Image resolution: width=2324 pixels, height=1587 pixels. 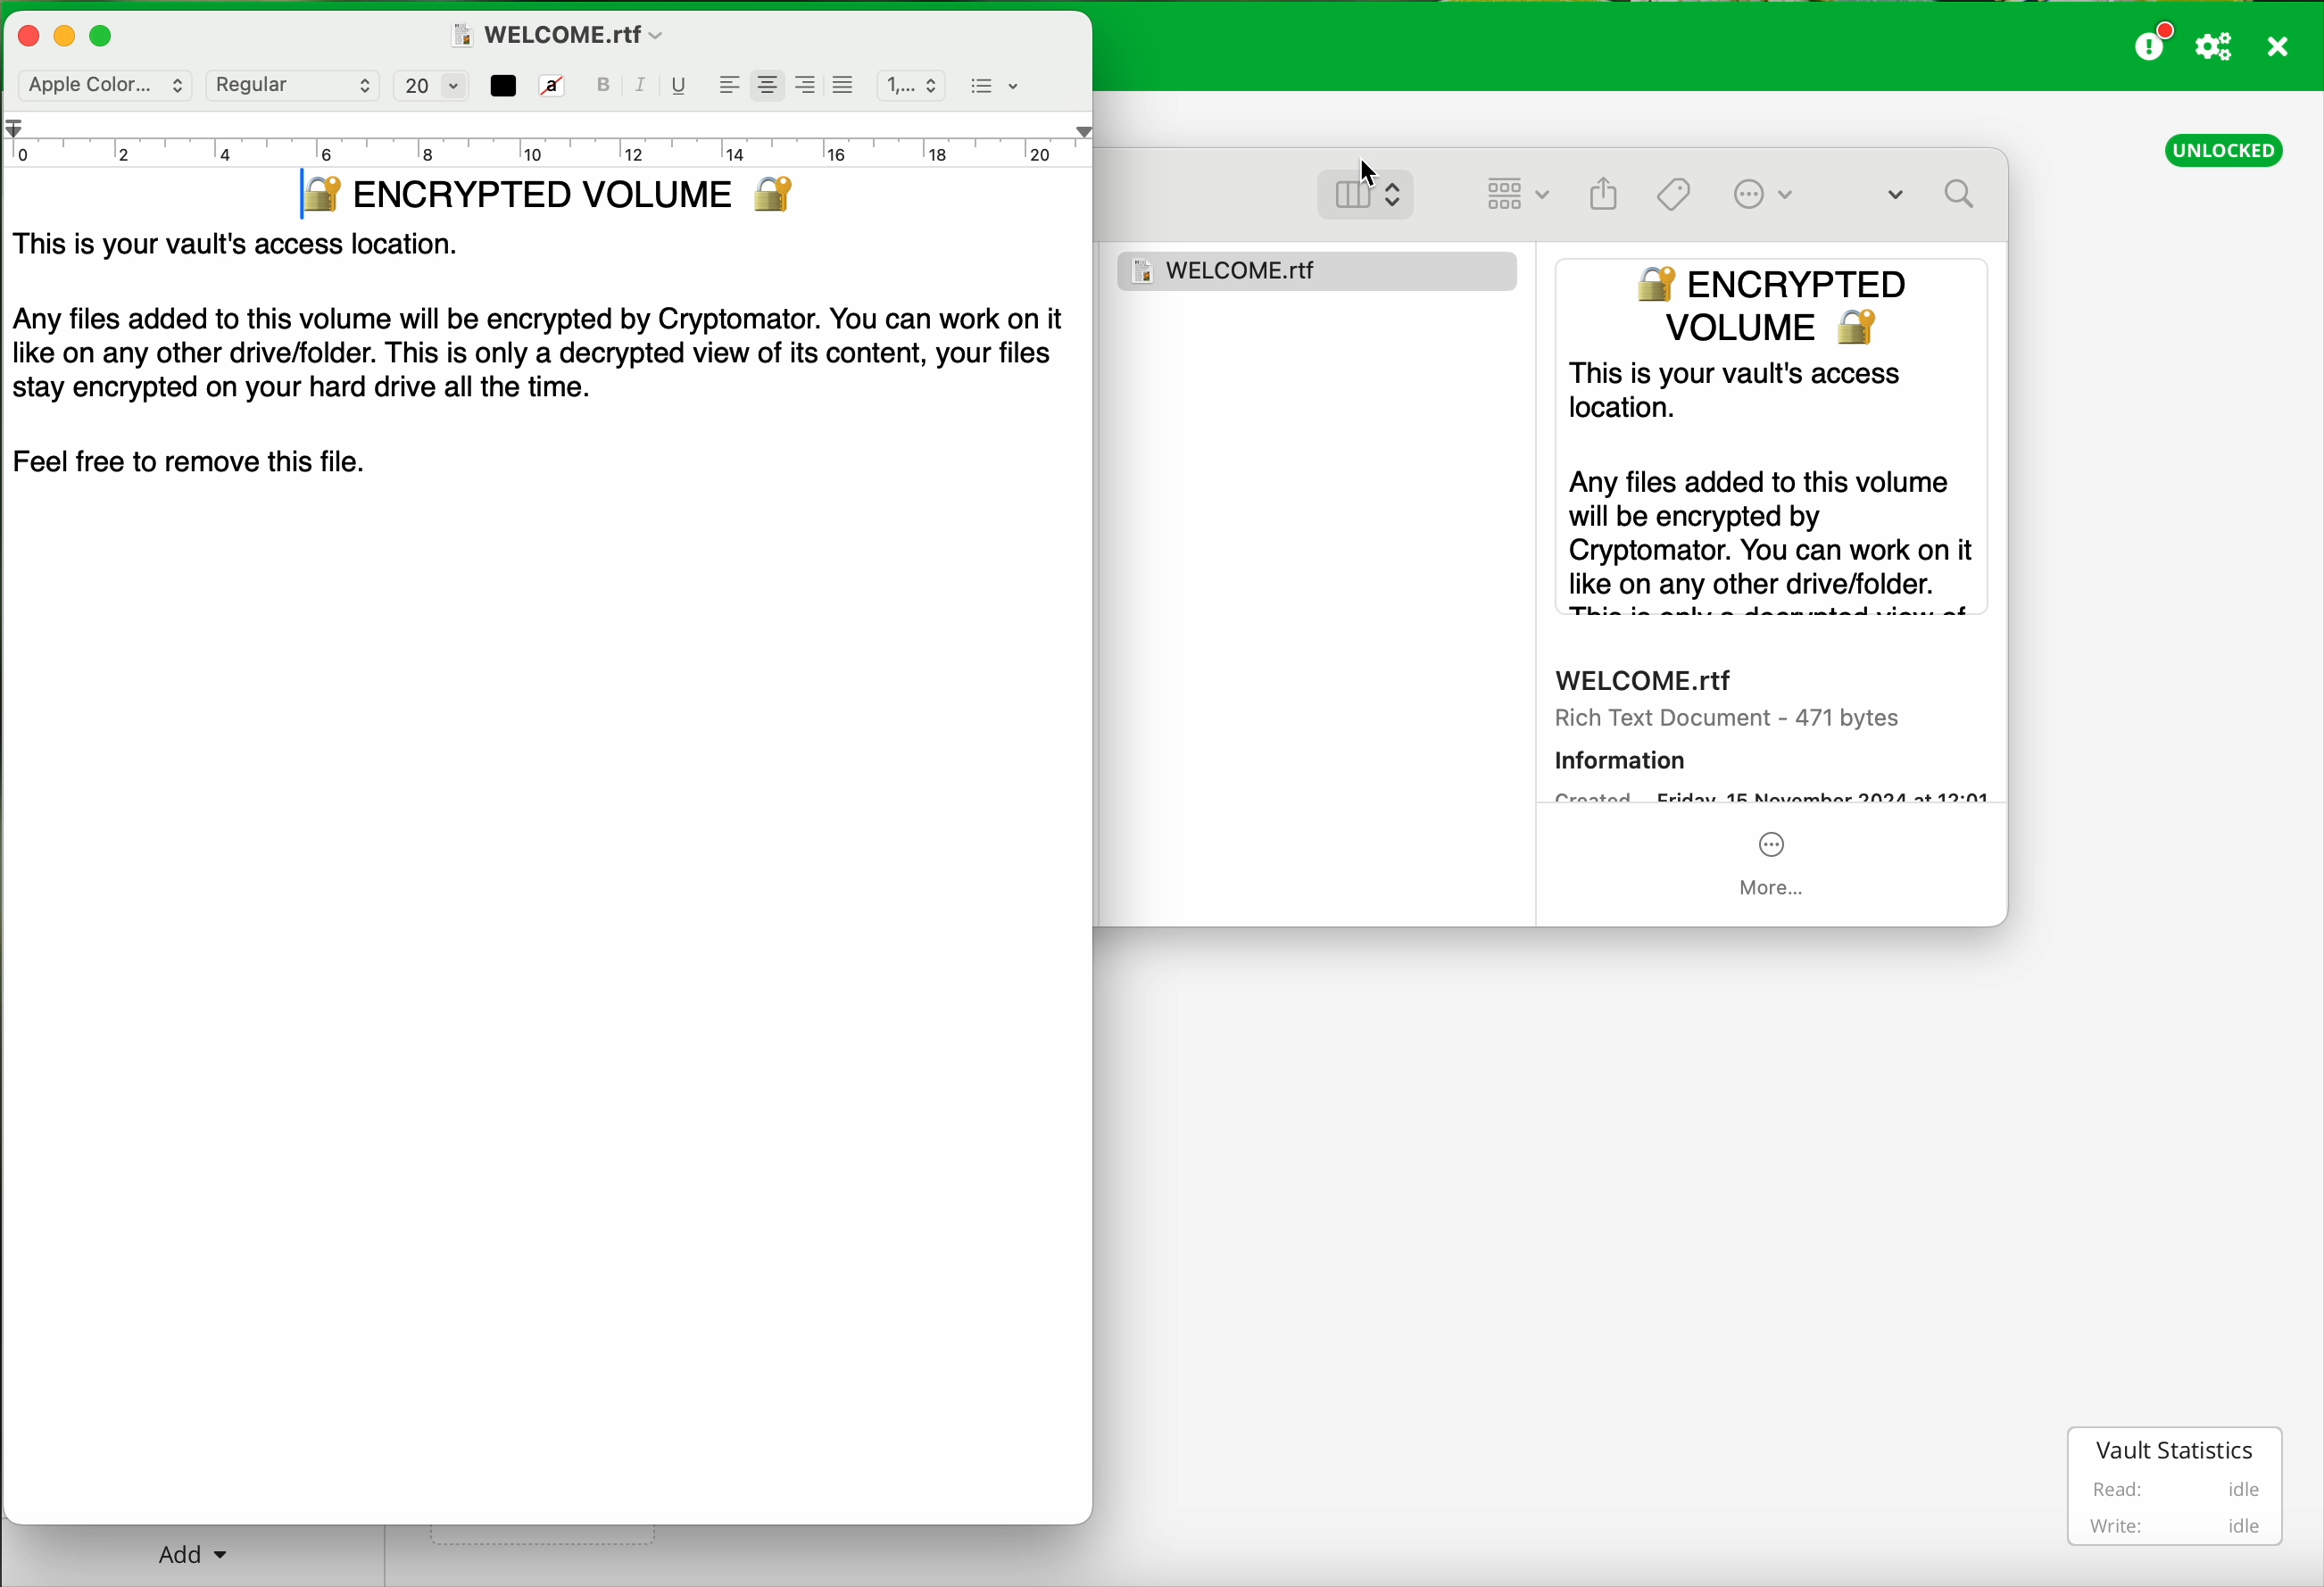 I want to click on Control butons, so click(x=73, y=33).